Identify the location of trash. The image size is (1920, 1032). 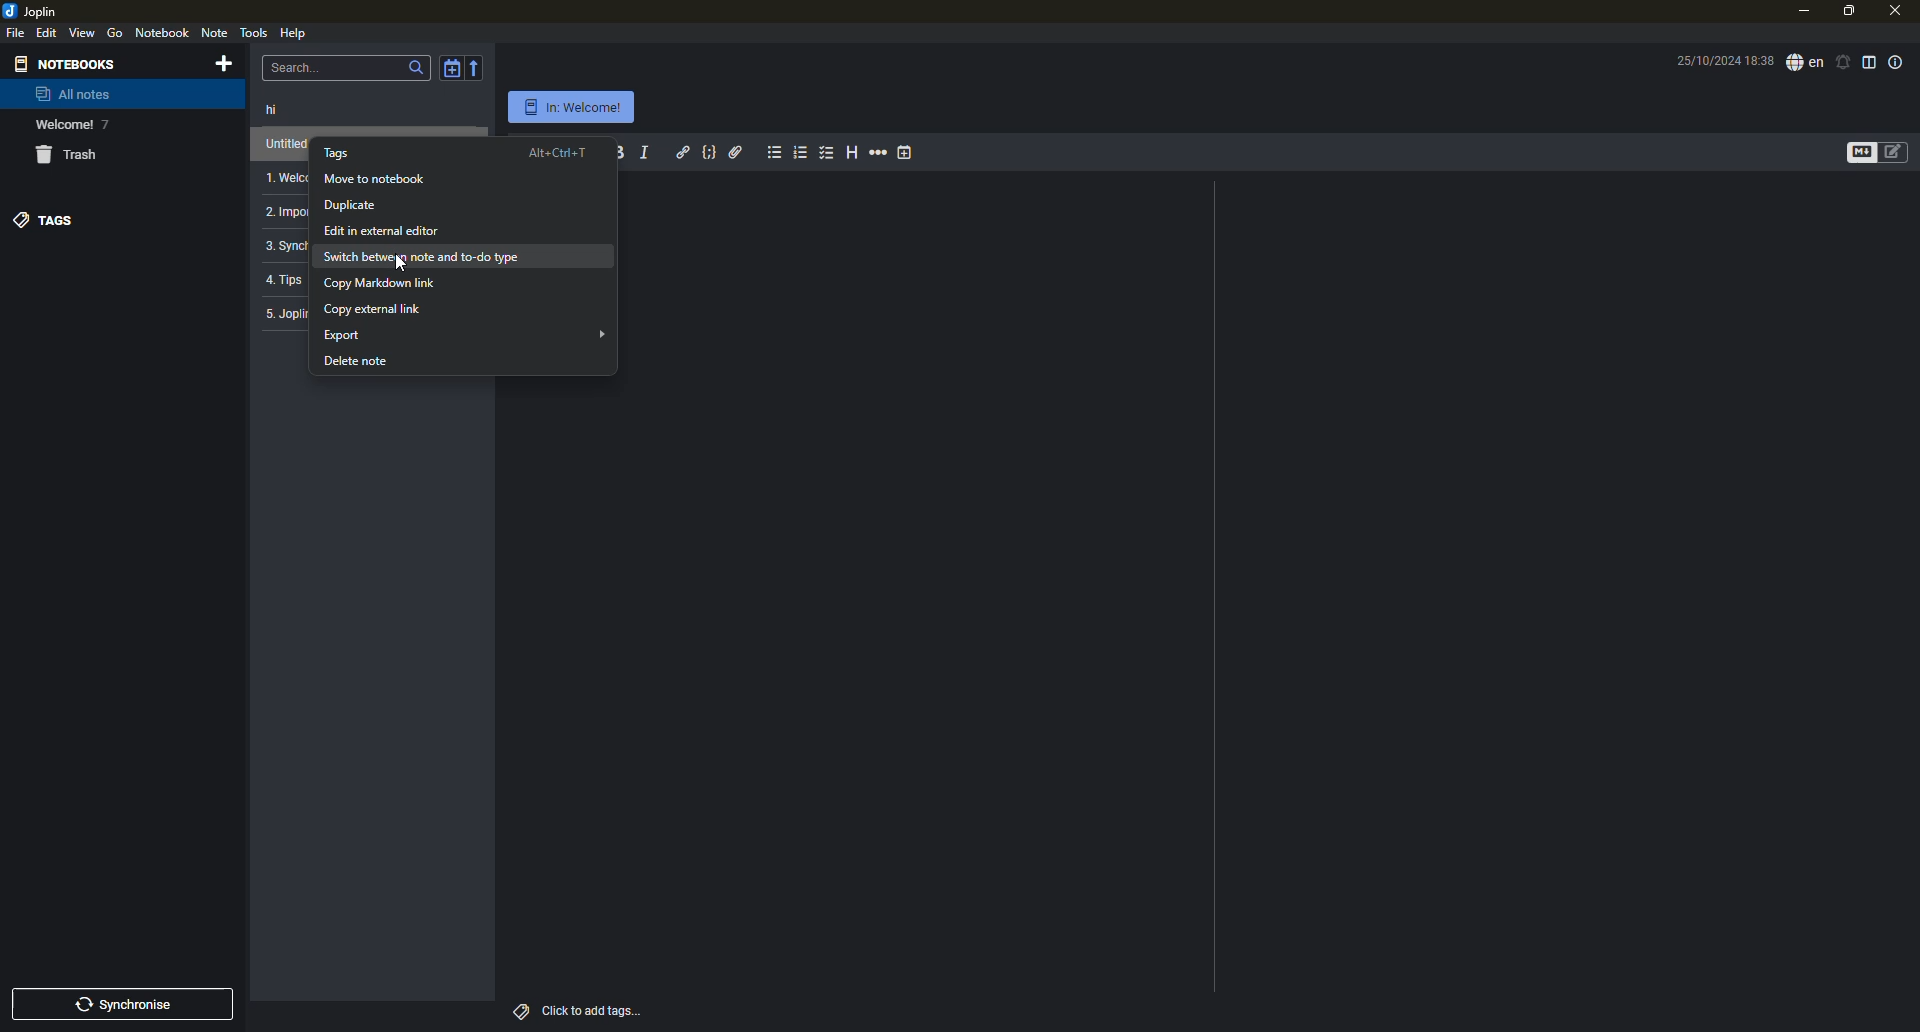
(64, 154).